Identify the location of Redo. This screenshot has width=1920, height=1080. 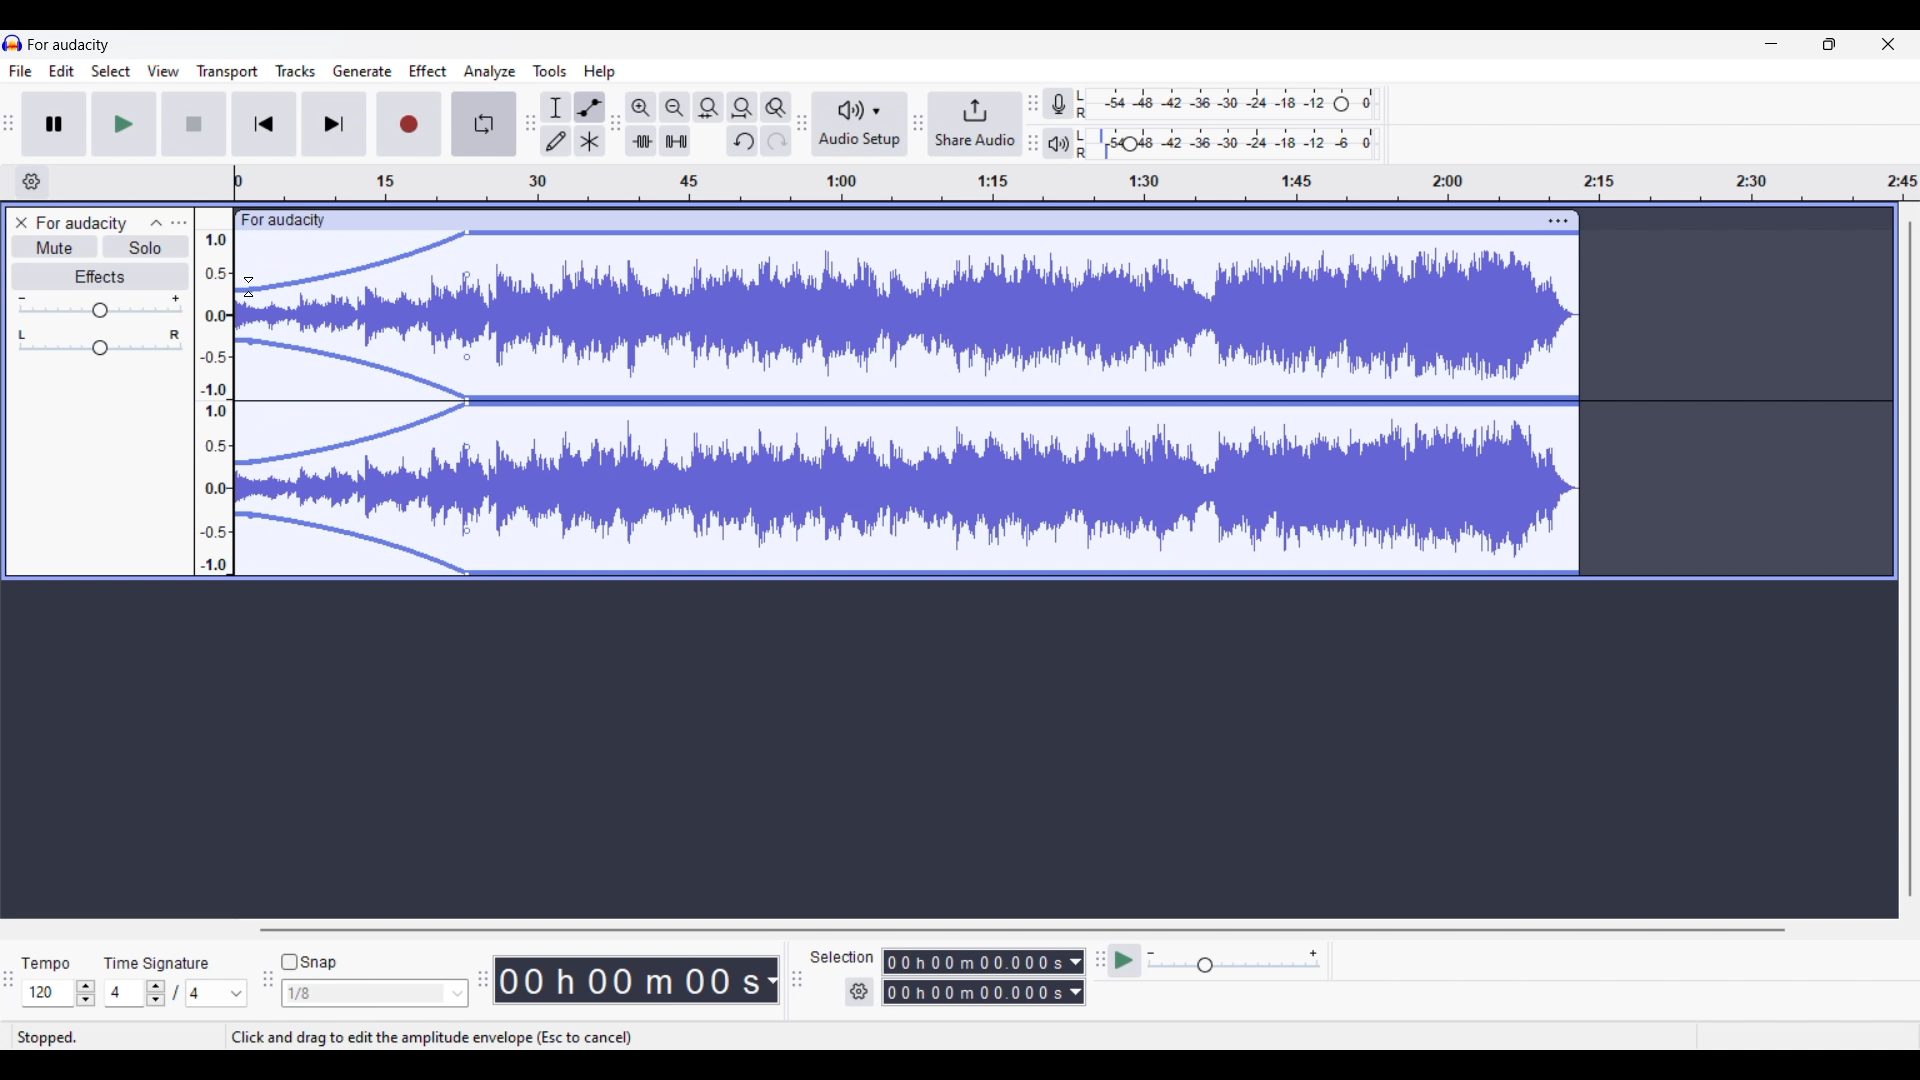
(777, 140).